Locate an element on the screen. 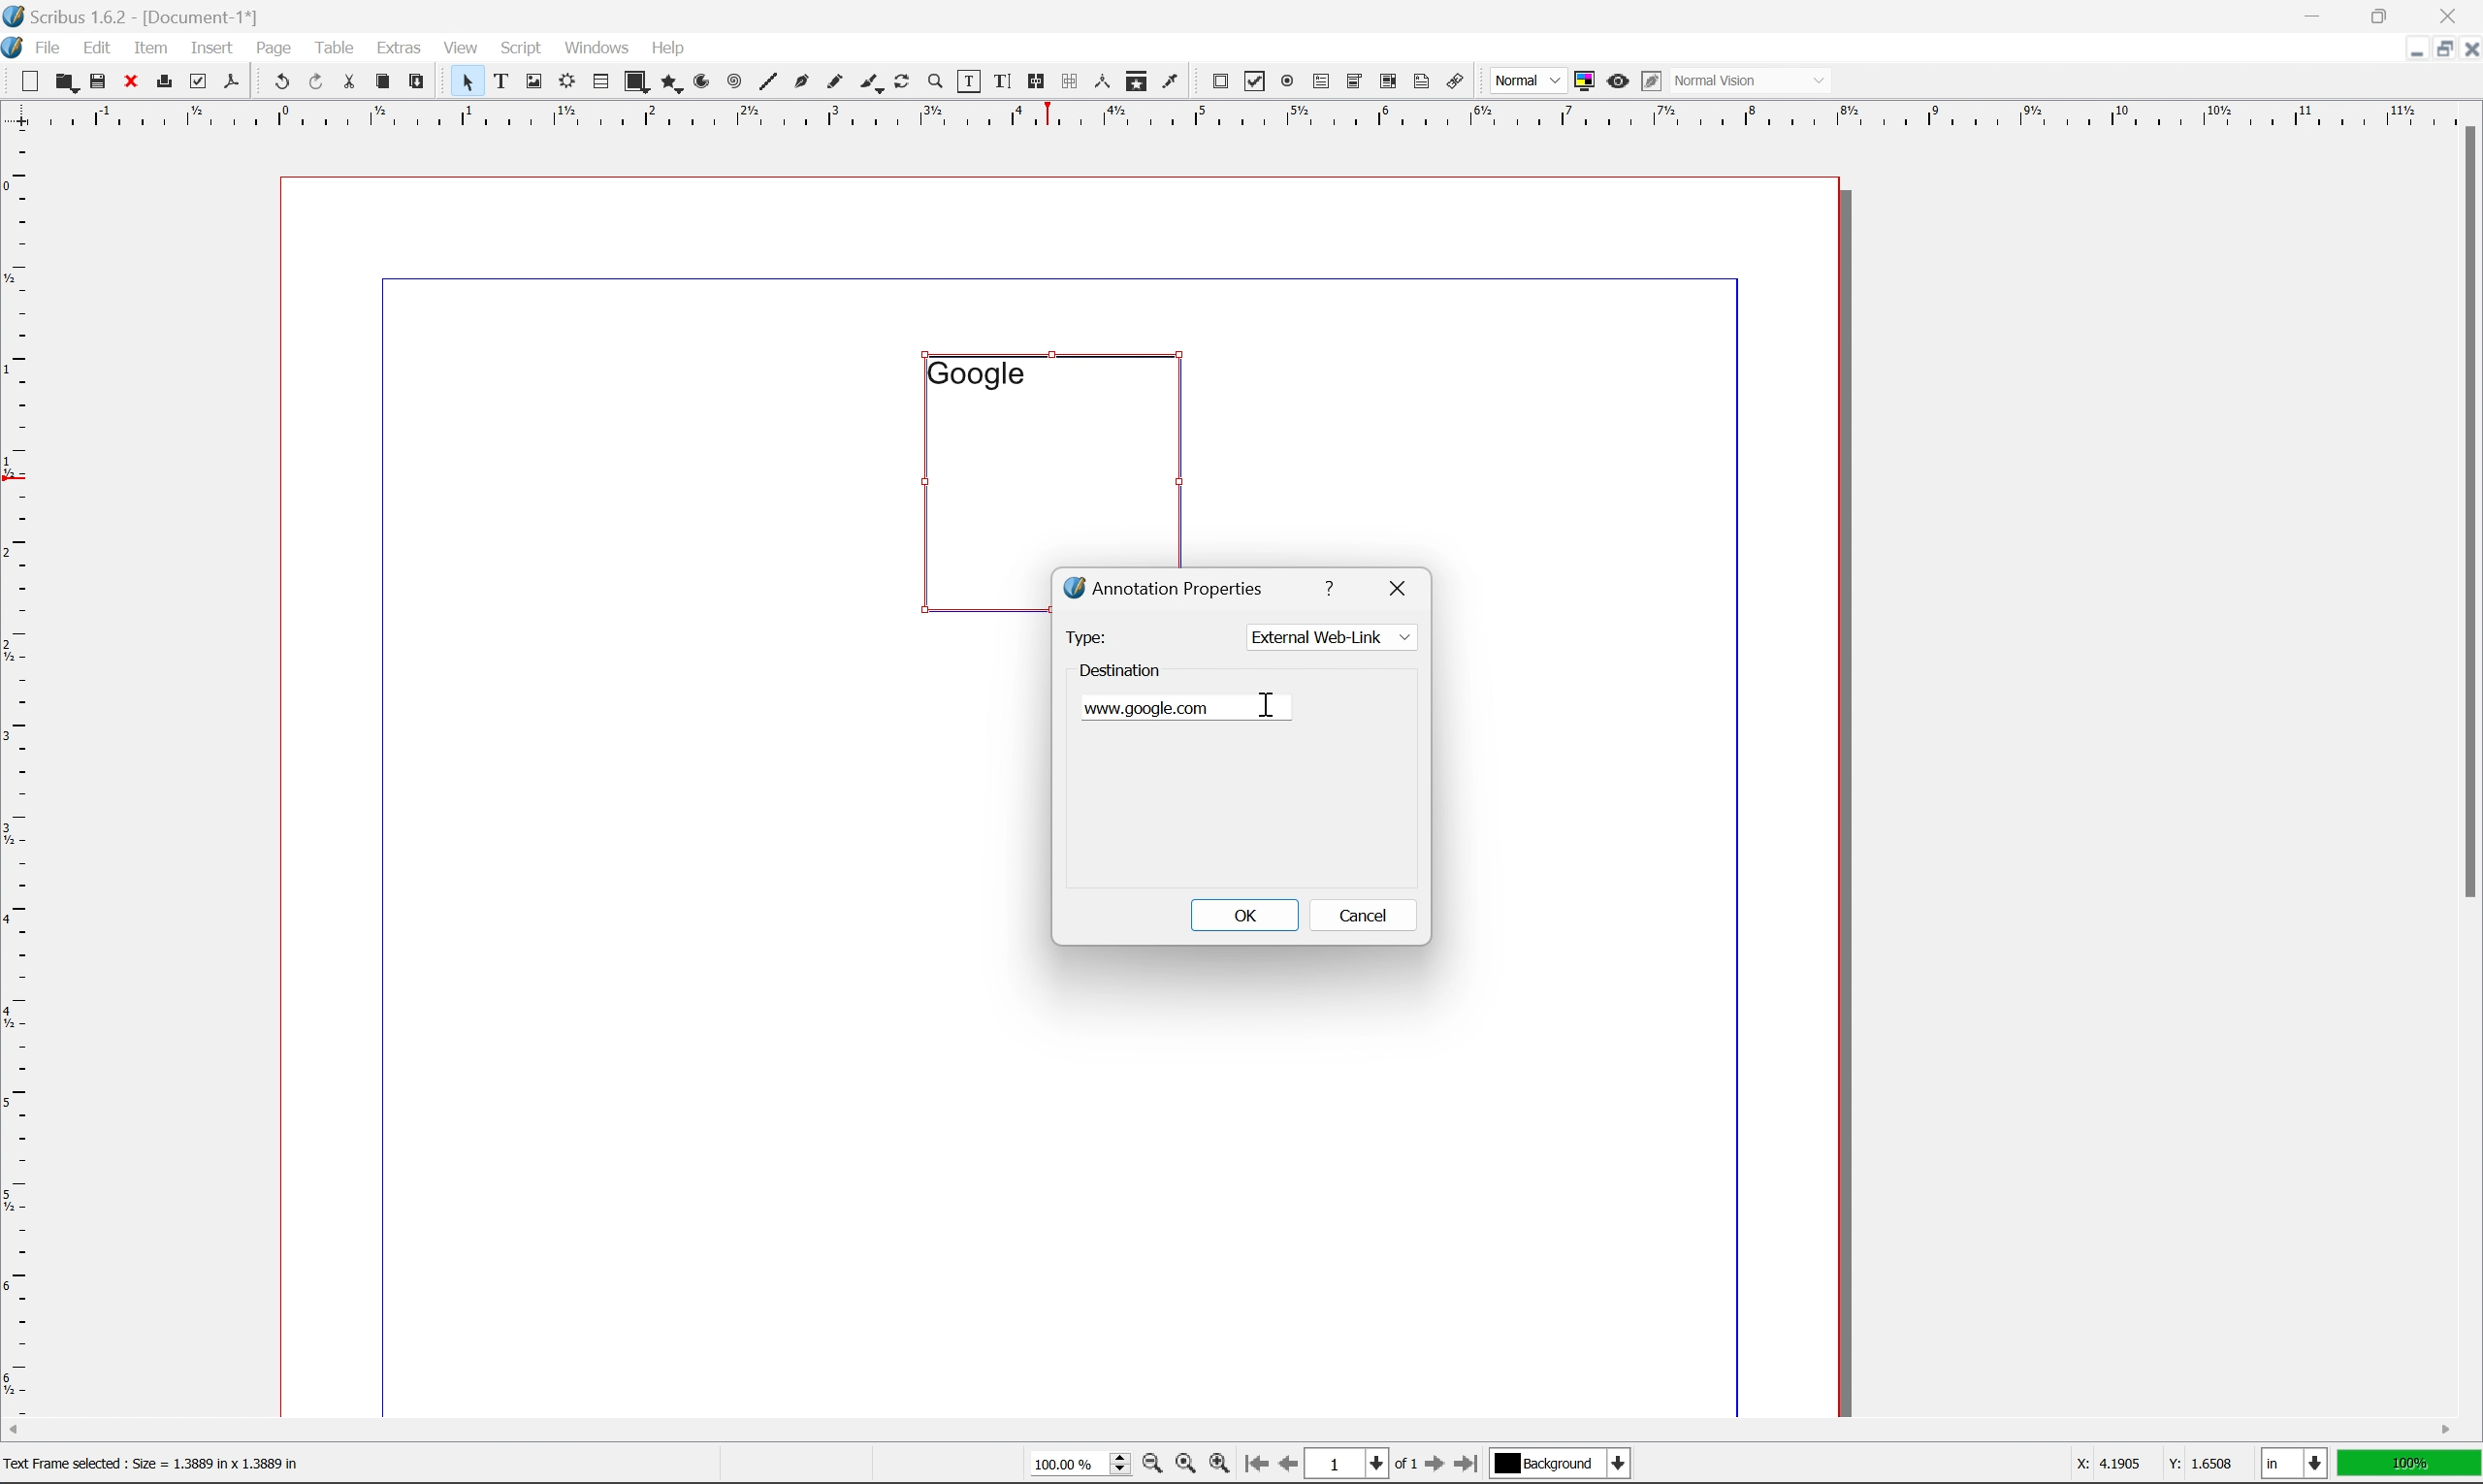 This screenshot has height=1484, width=2483. zoom out is located at coordinates (1147, 1467).